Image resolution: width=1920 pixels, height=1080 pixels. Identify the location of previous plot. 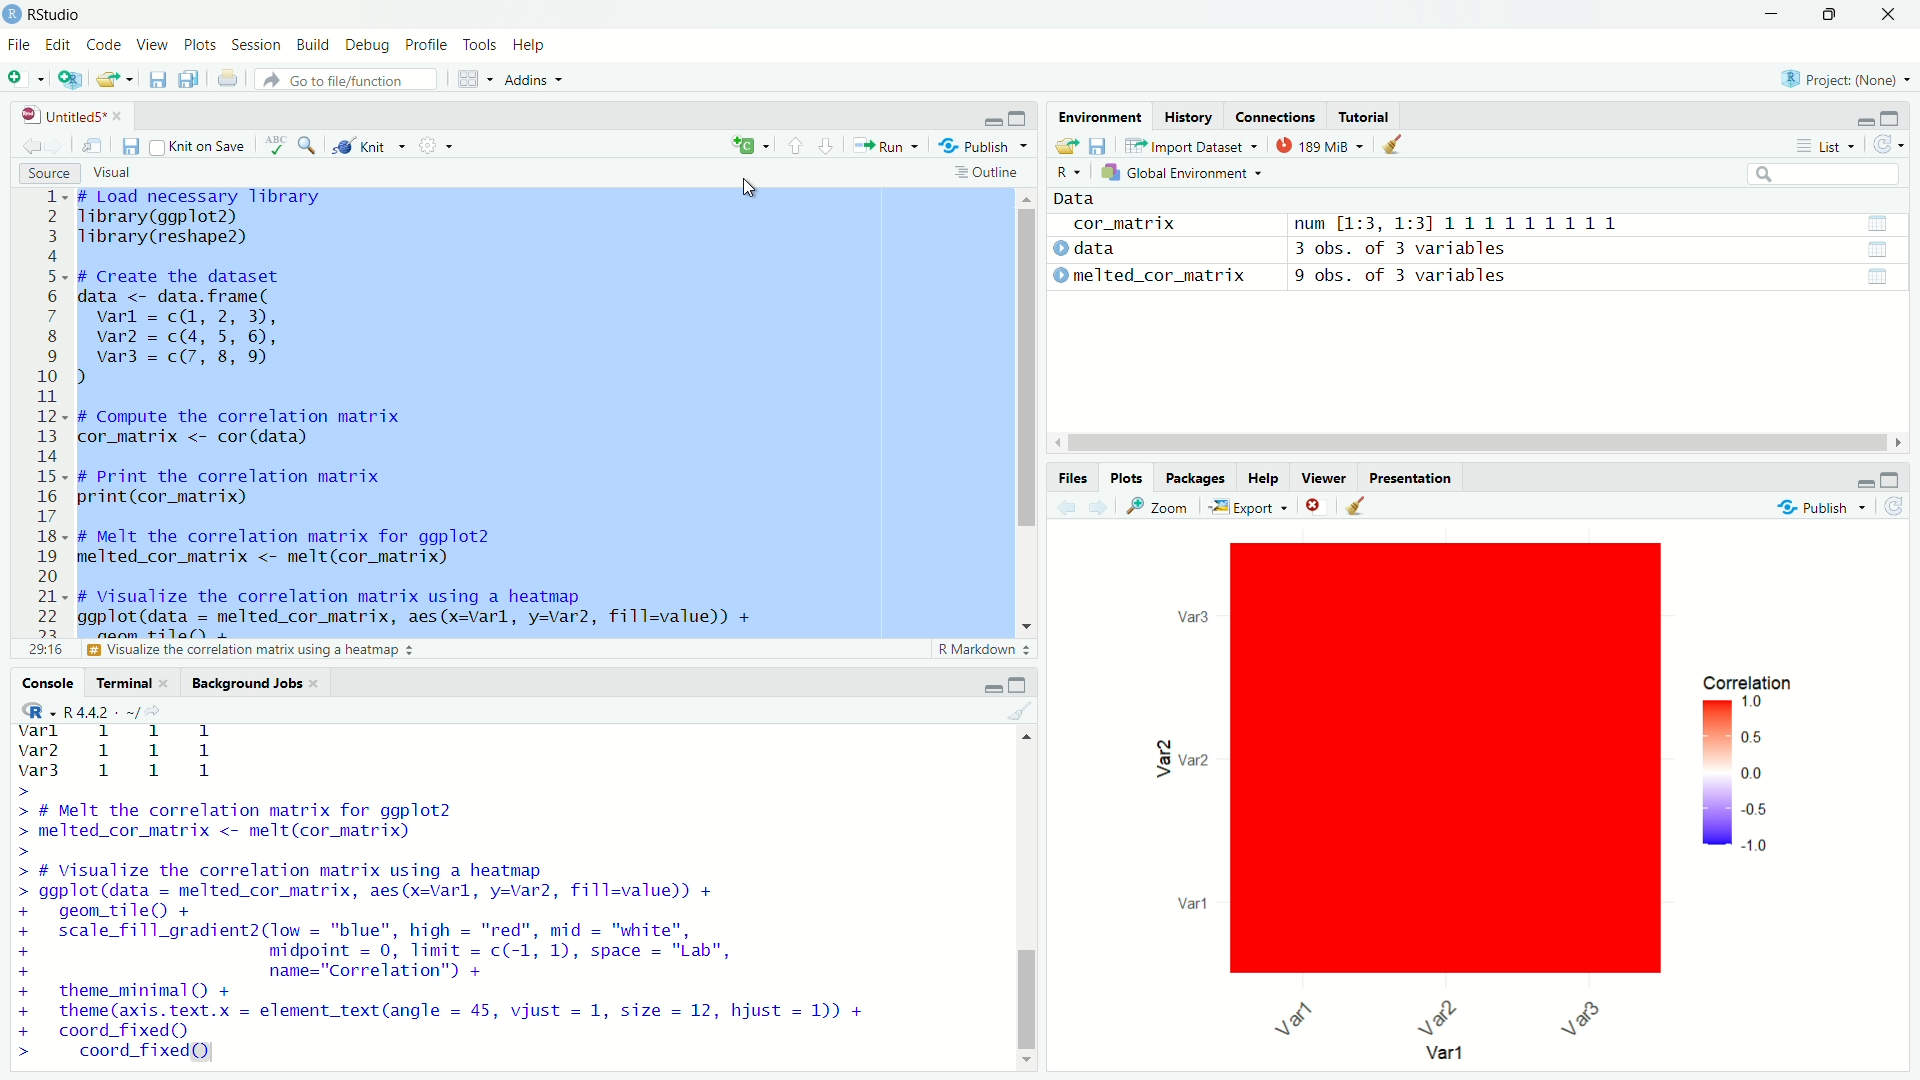
(1064, 507).